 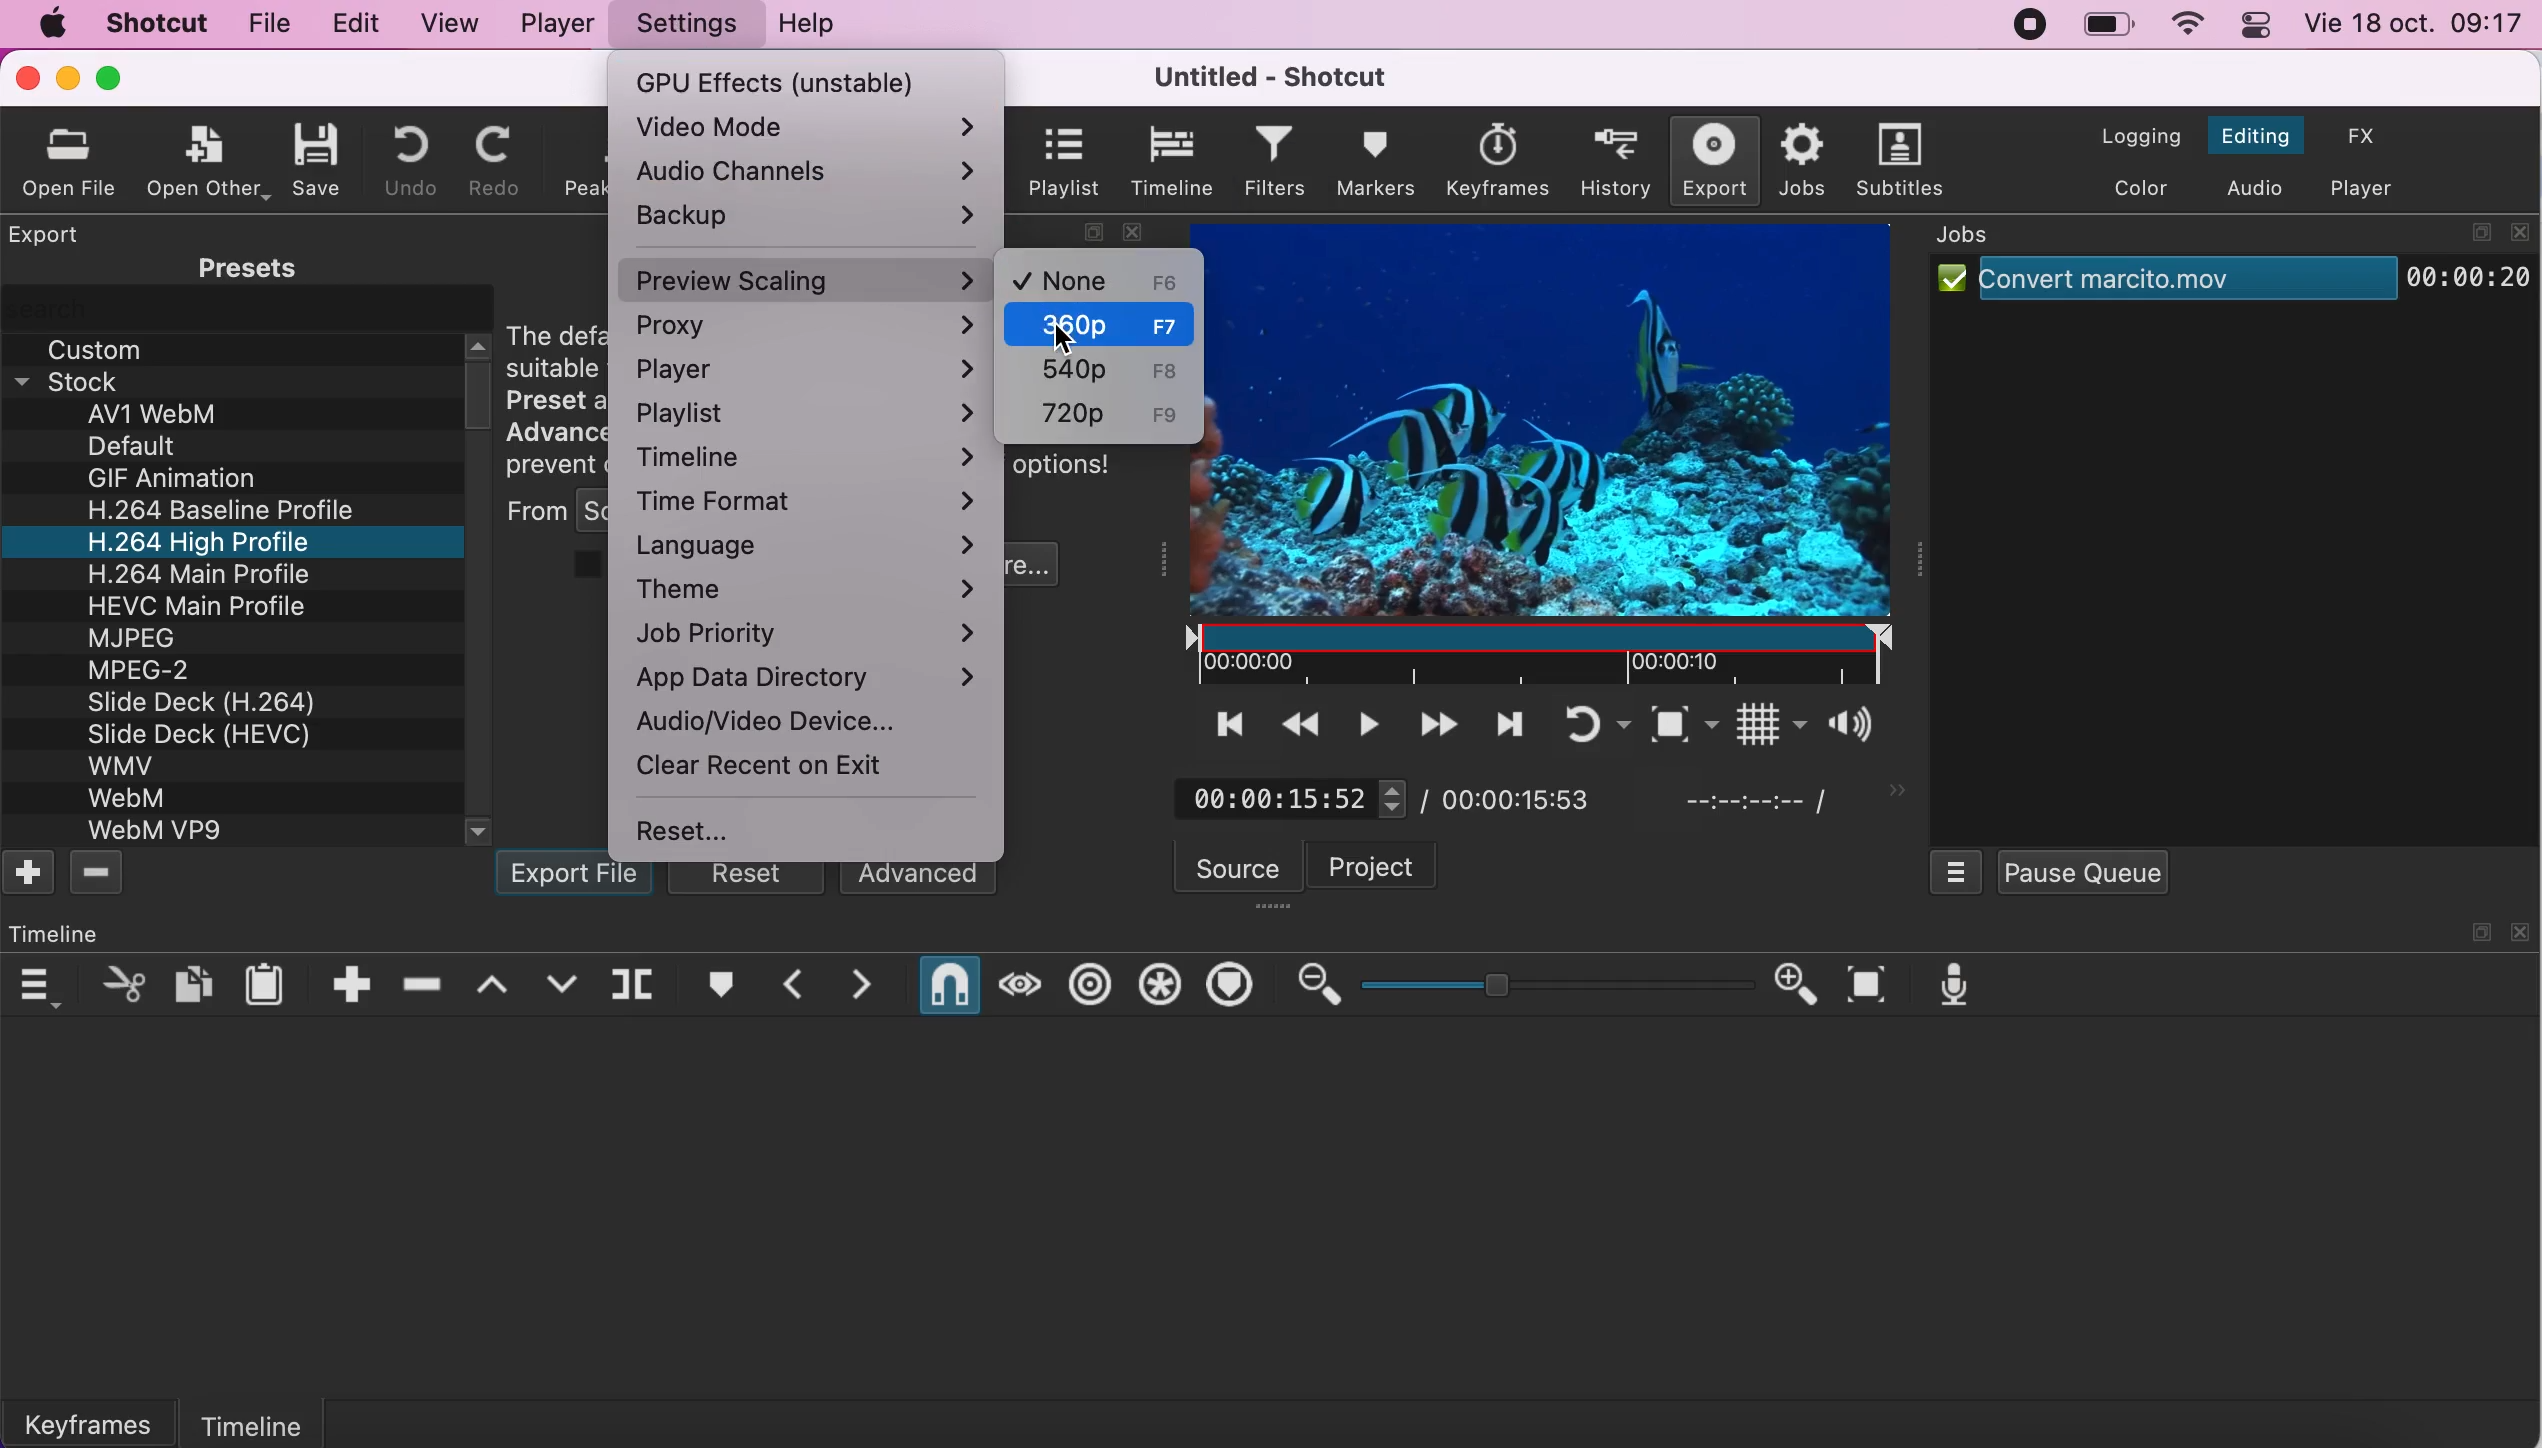 What do you see at coordinates (810, 329) in the screenshot?
I see `proxy` at bounding box center [810, 329].